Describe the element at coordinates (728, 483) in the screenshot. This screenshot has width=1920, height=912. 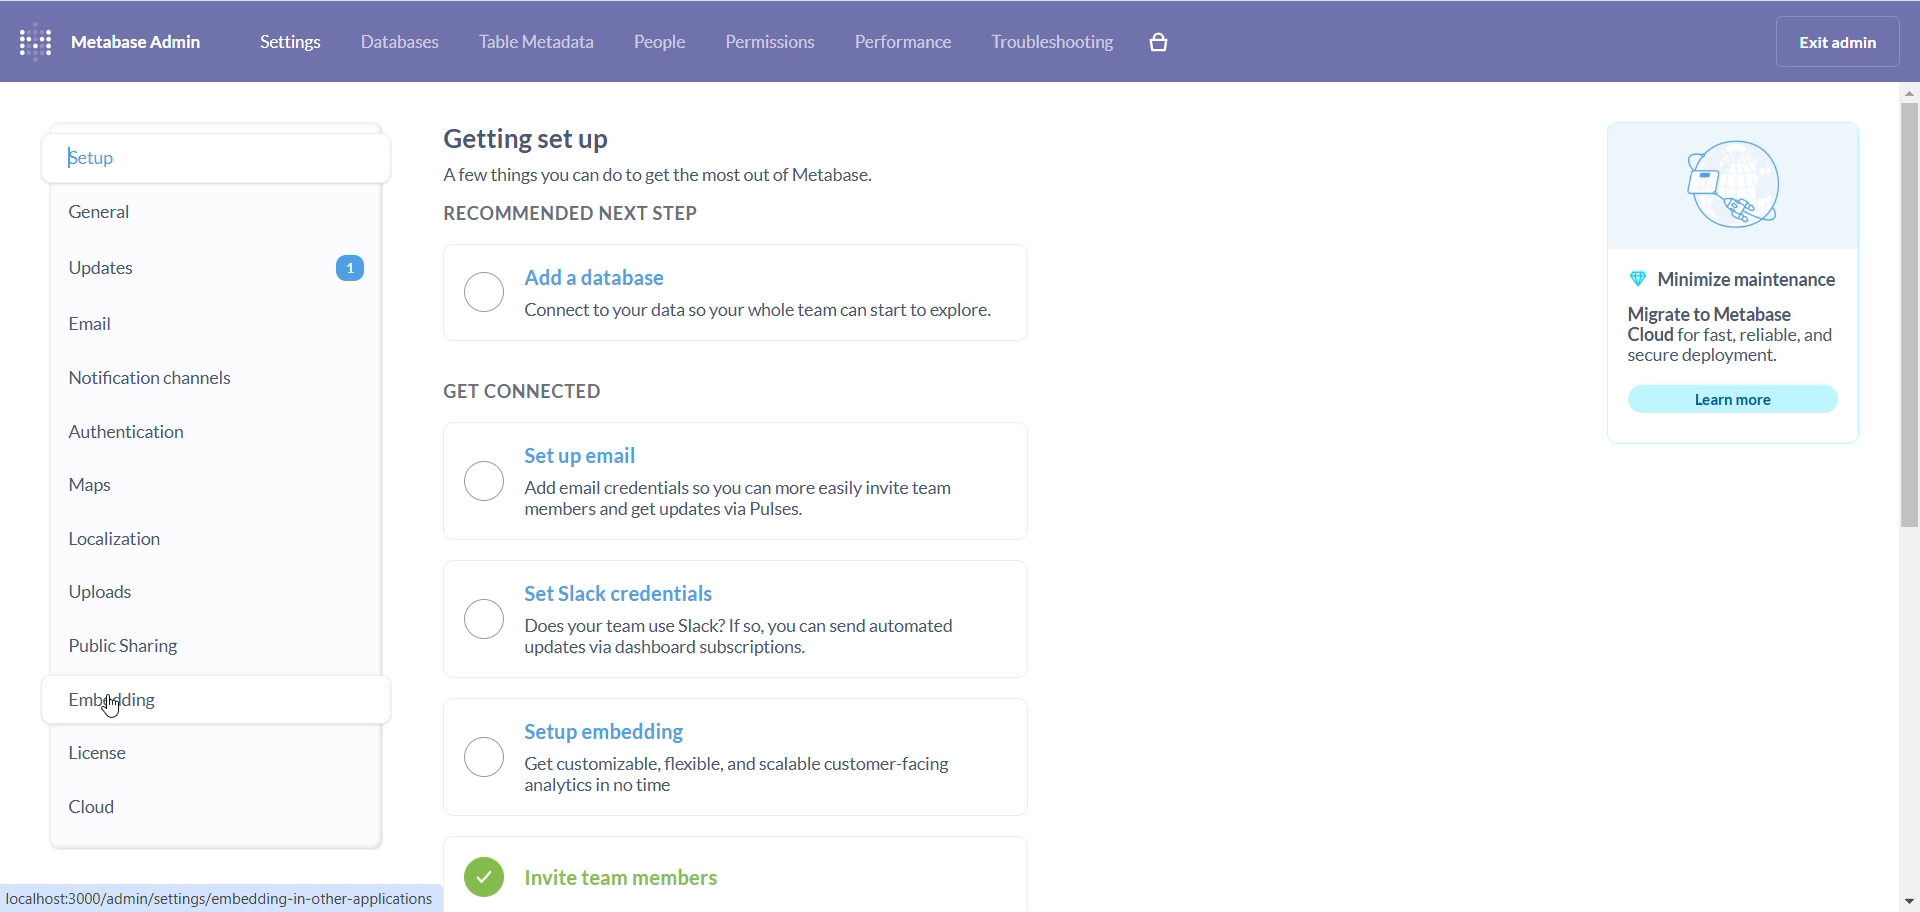
I see `~ Set up email
O ‘Add email credentials so you can more easily invite team
members and get updates via Pulses.` at that location.